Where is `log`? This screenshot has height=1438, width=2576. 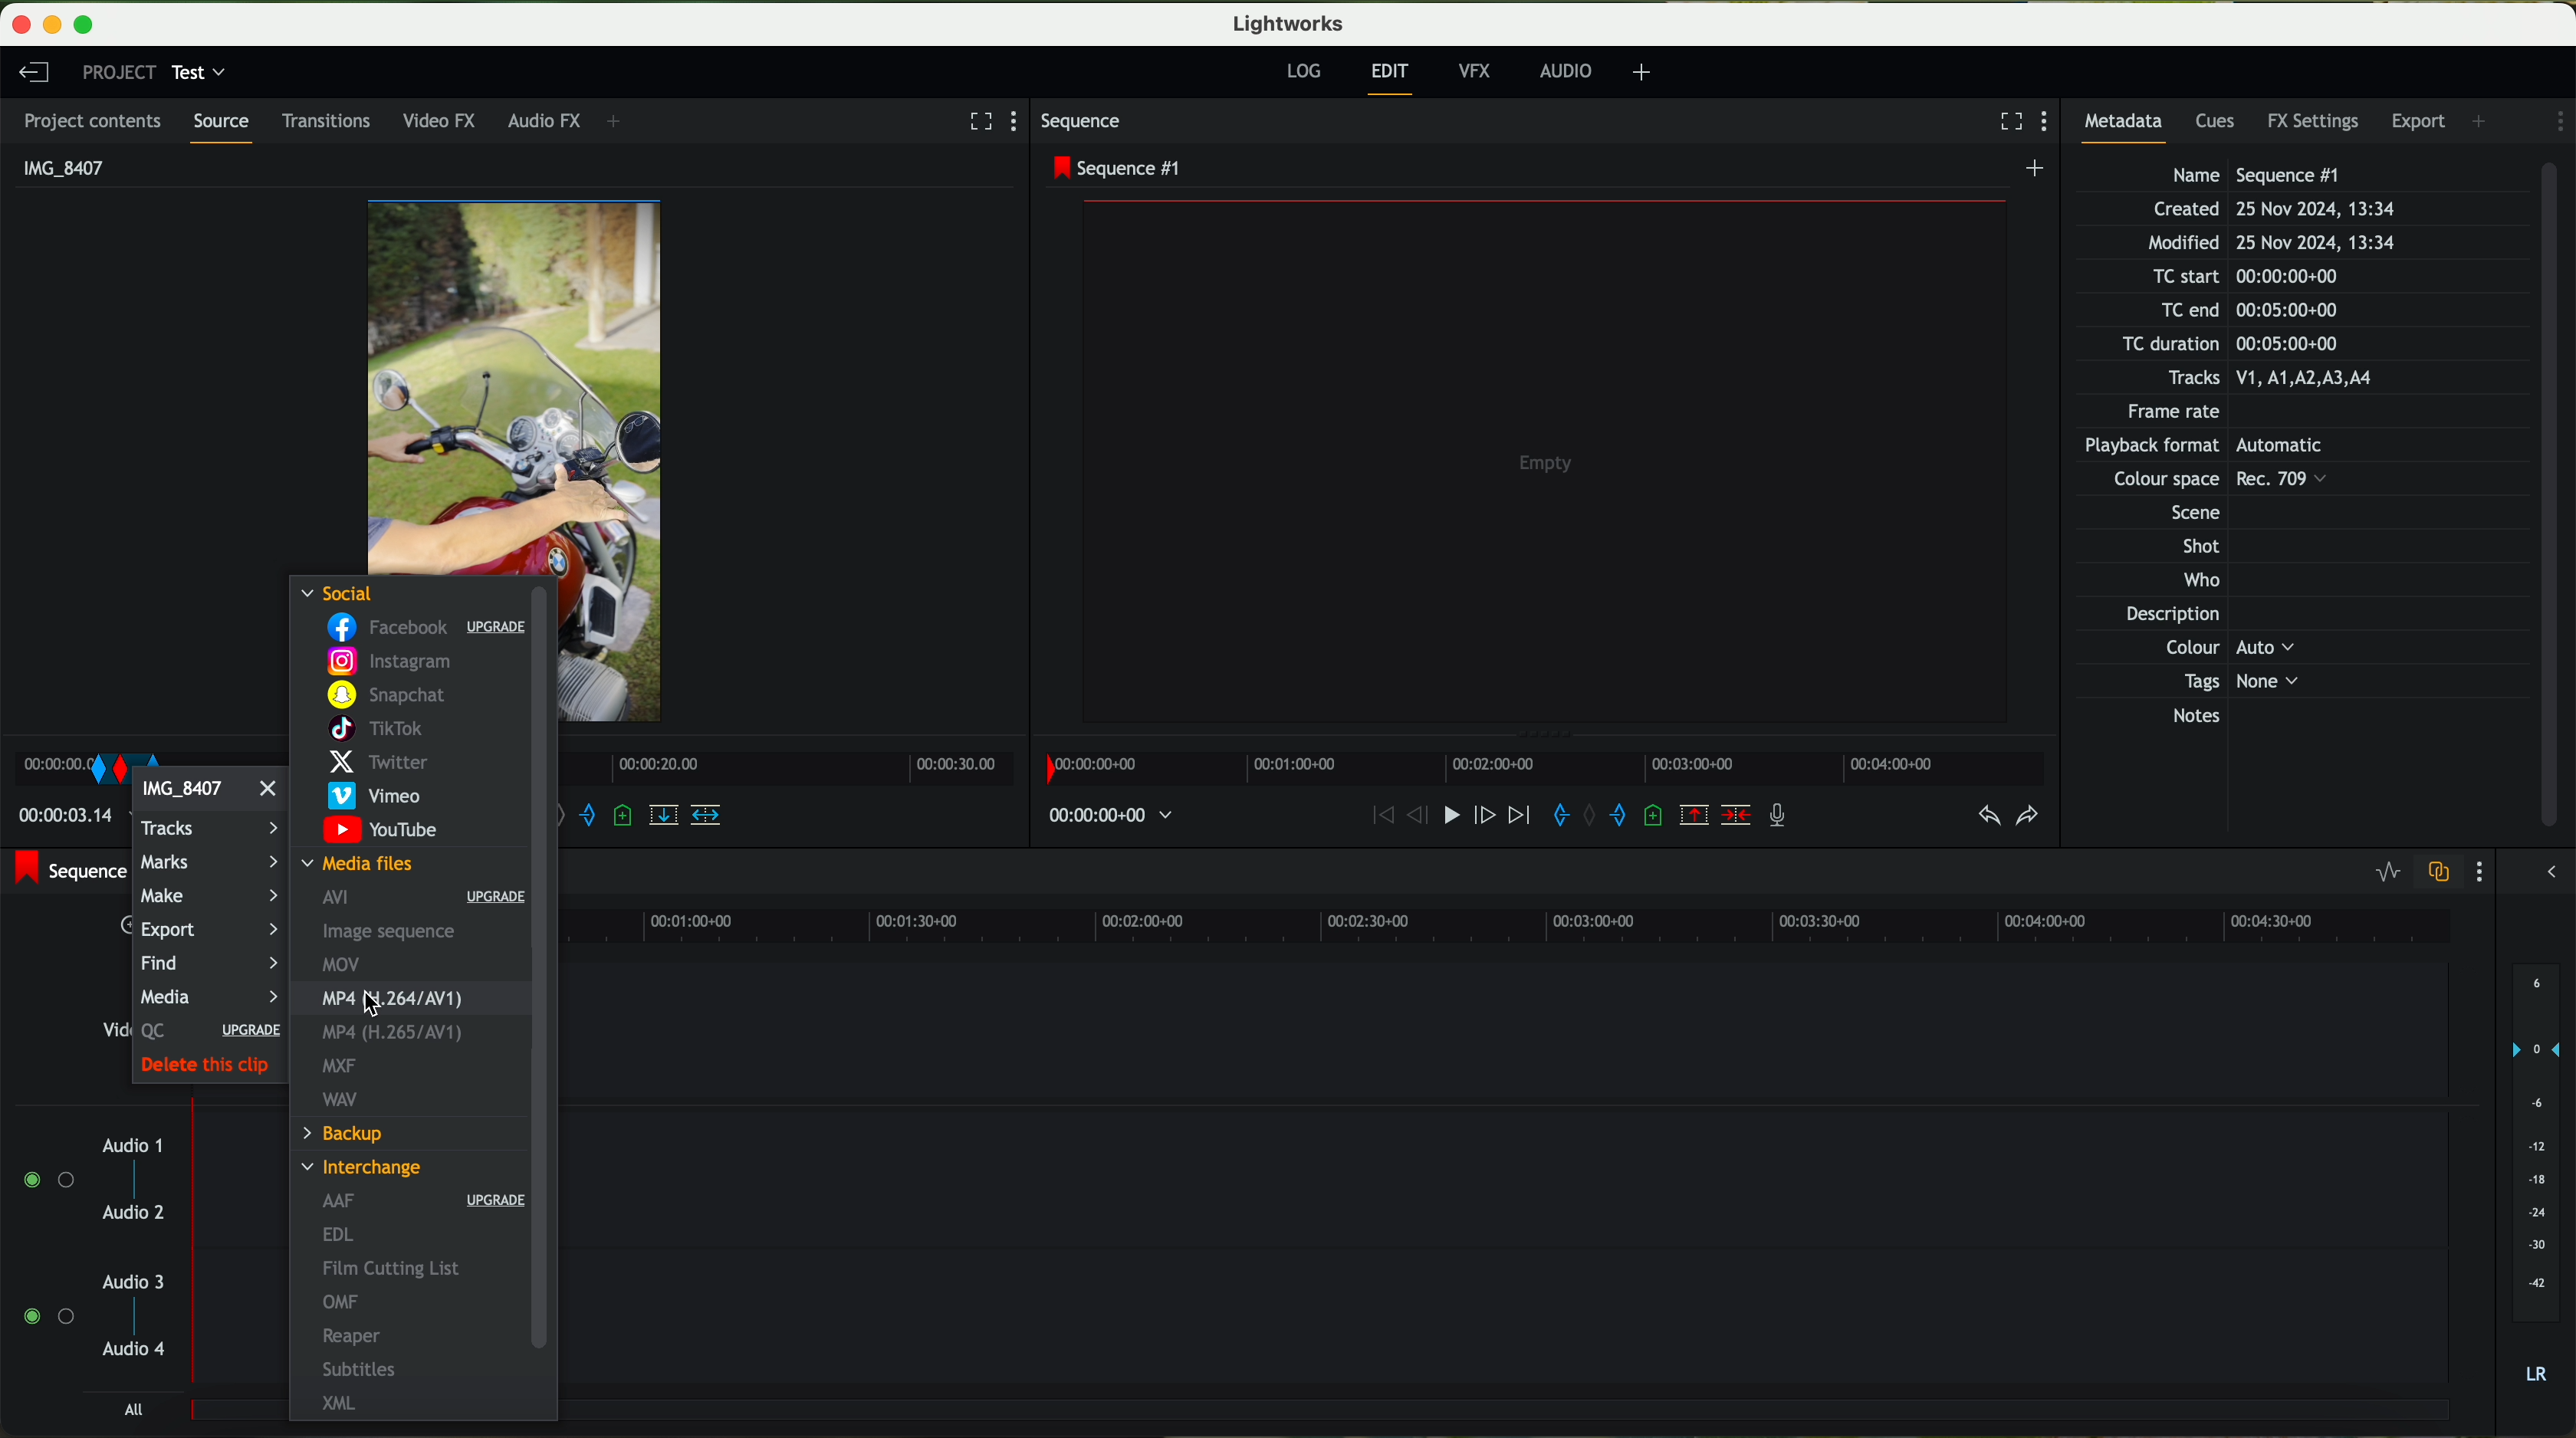
log is located at coordinates (1306, 73).